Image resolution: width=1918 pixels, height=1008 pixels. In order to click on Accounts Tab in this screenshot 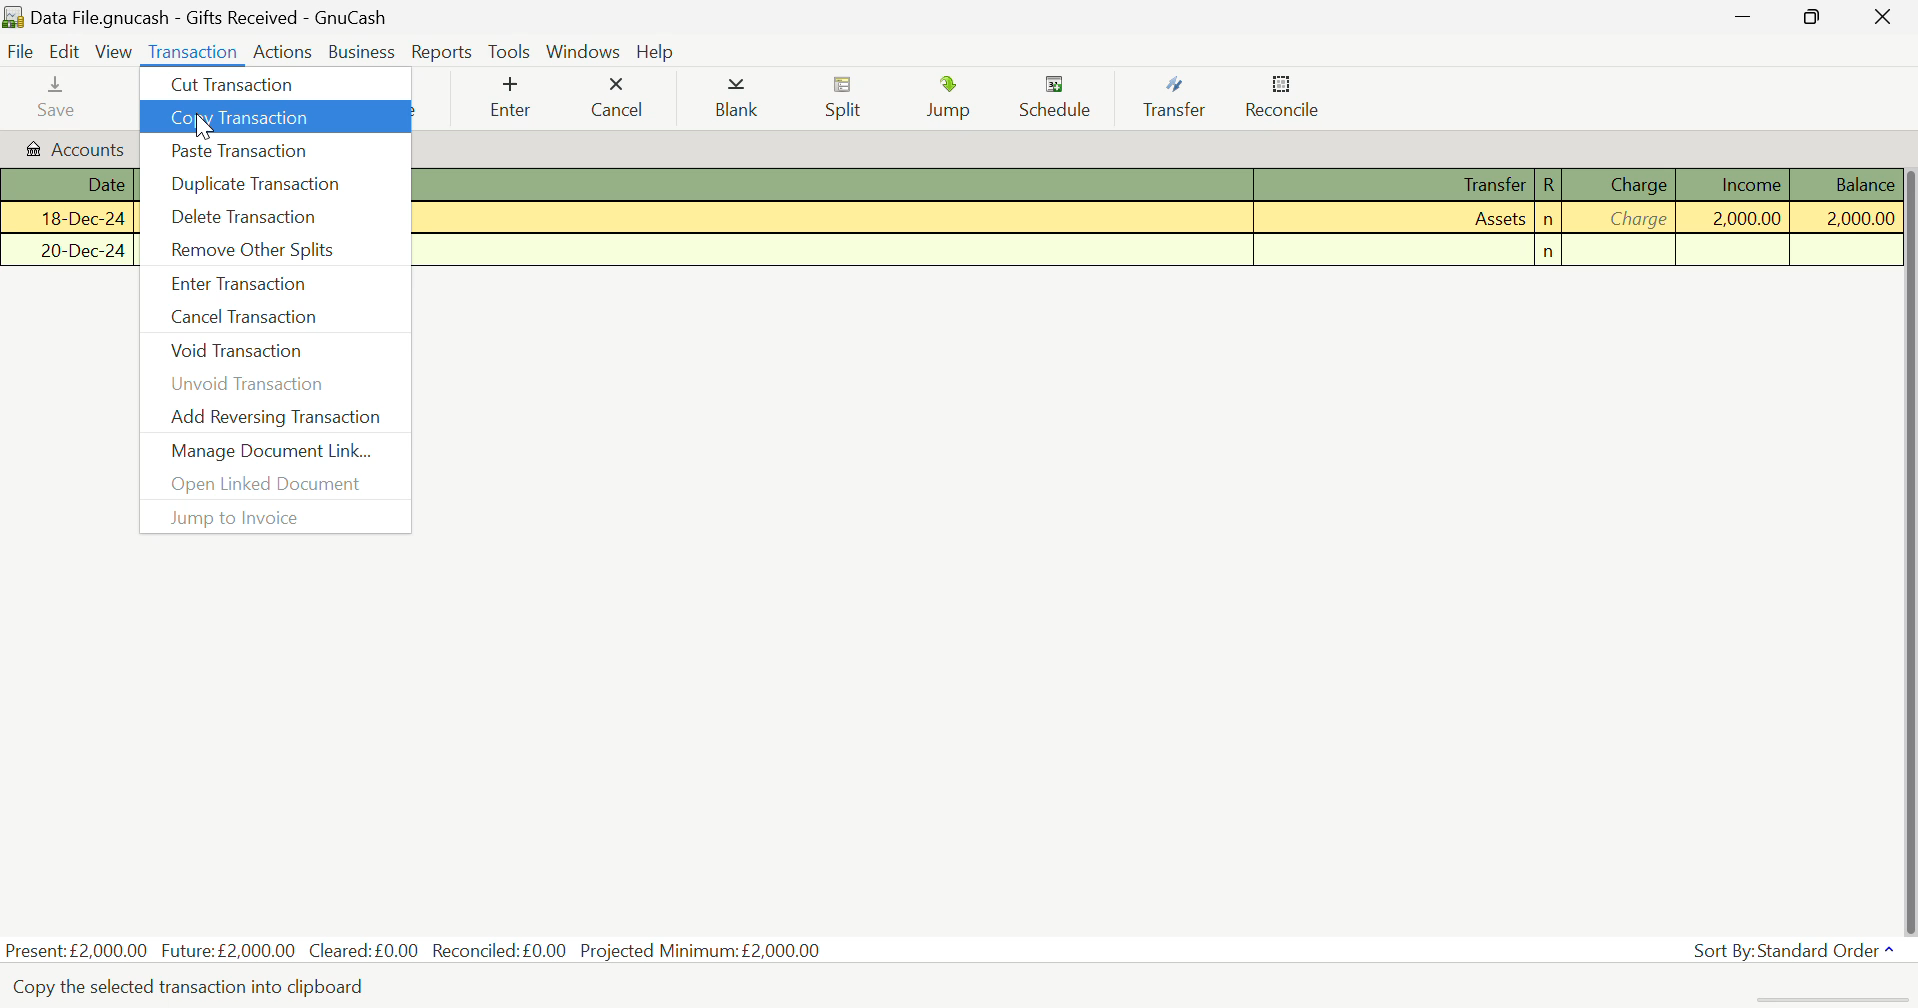, I will do `click(71, 150)`.